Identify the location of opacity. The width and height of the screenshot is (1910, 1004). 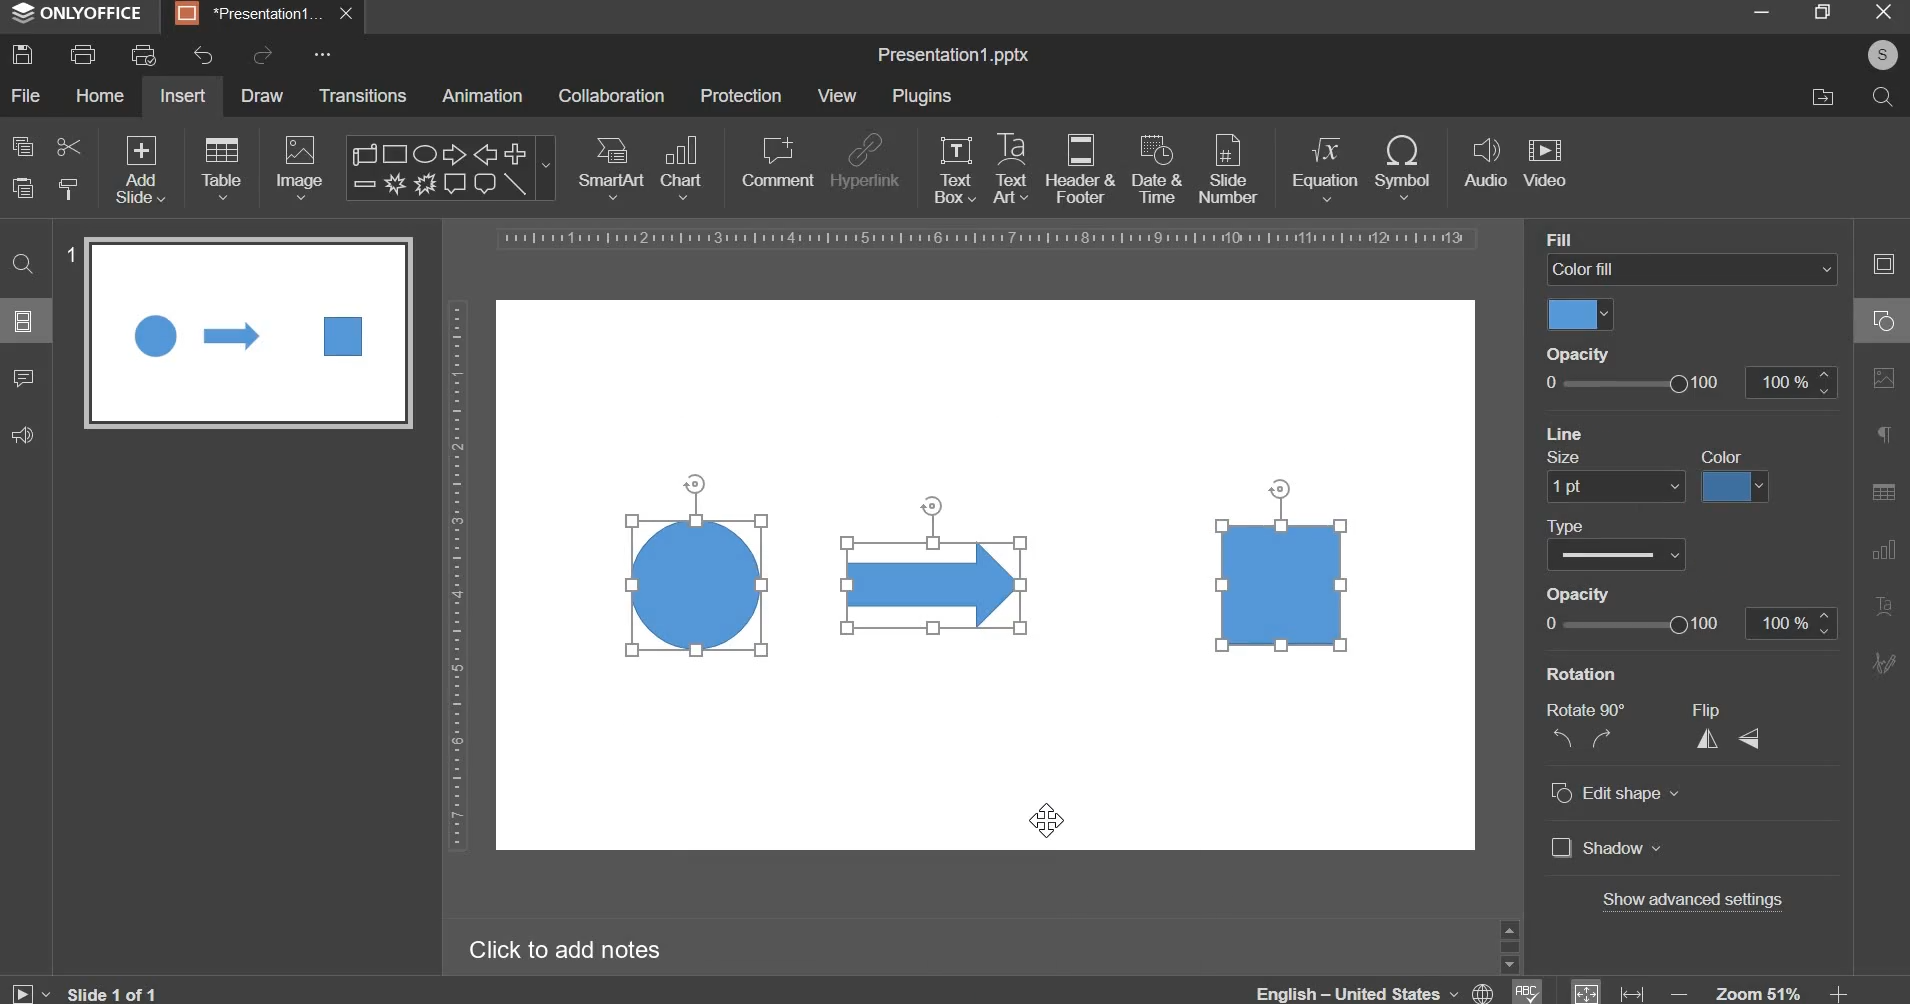
(1685, 622).